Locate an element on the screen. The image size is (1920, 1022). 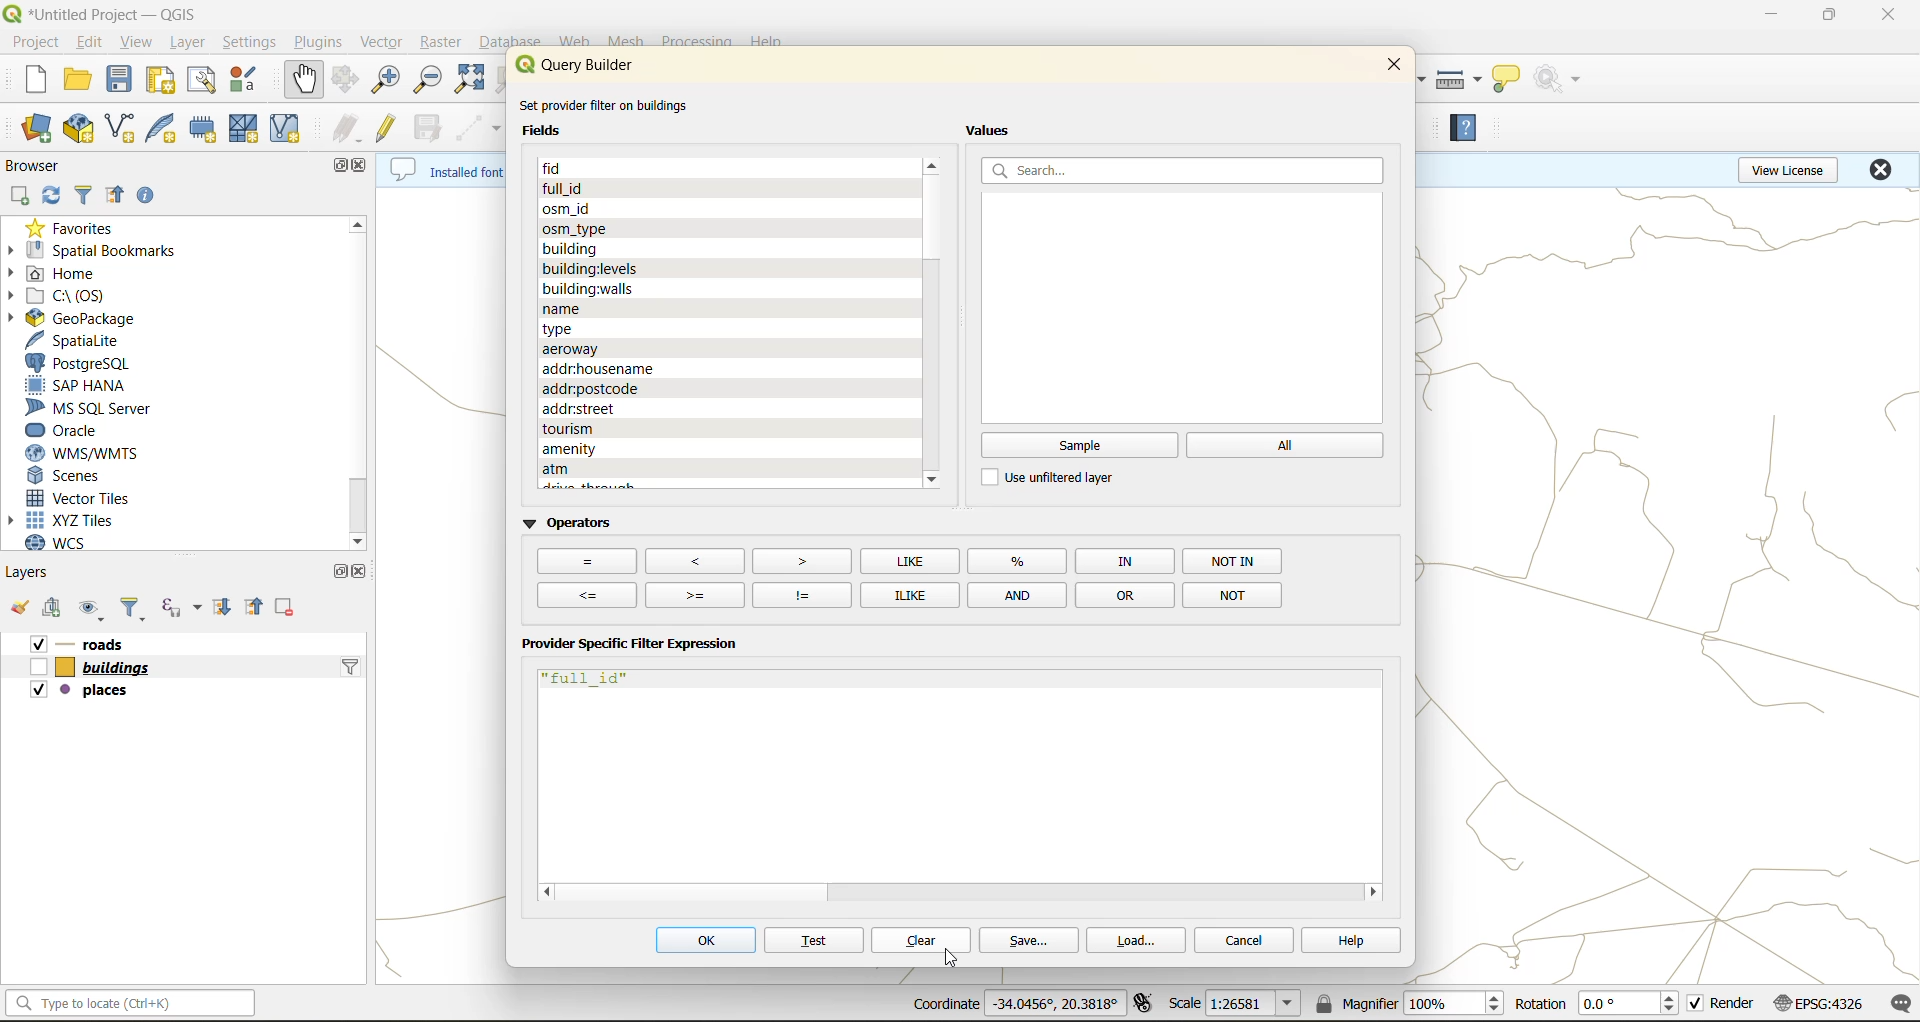
minimize is located at coordinates (1768, 18).